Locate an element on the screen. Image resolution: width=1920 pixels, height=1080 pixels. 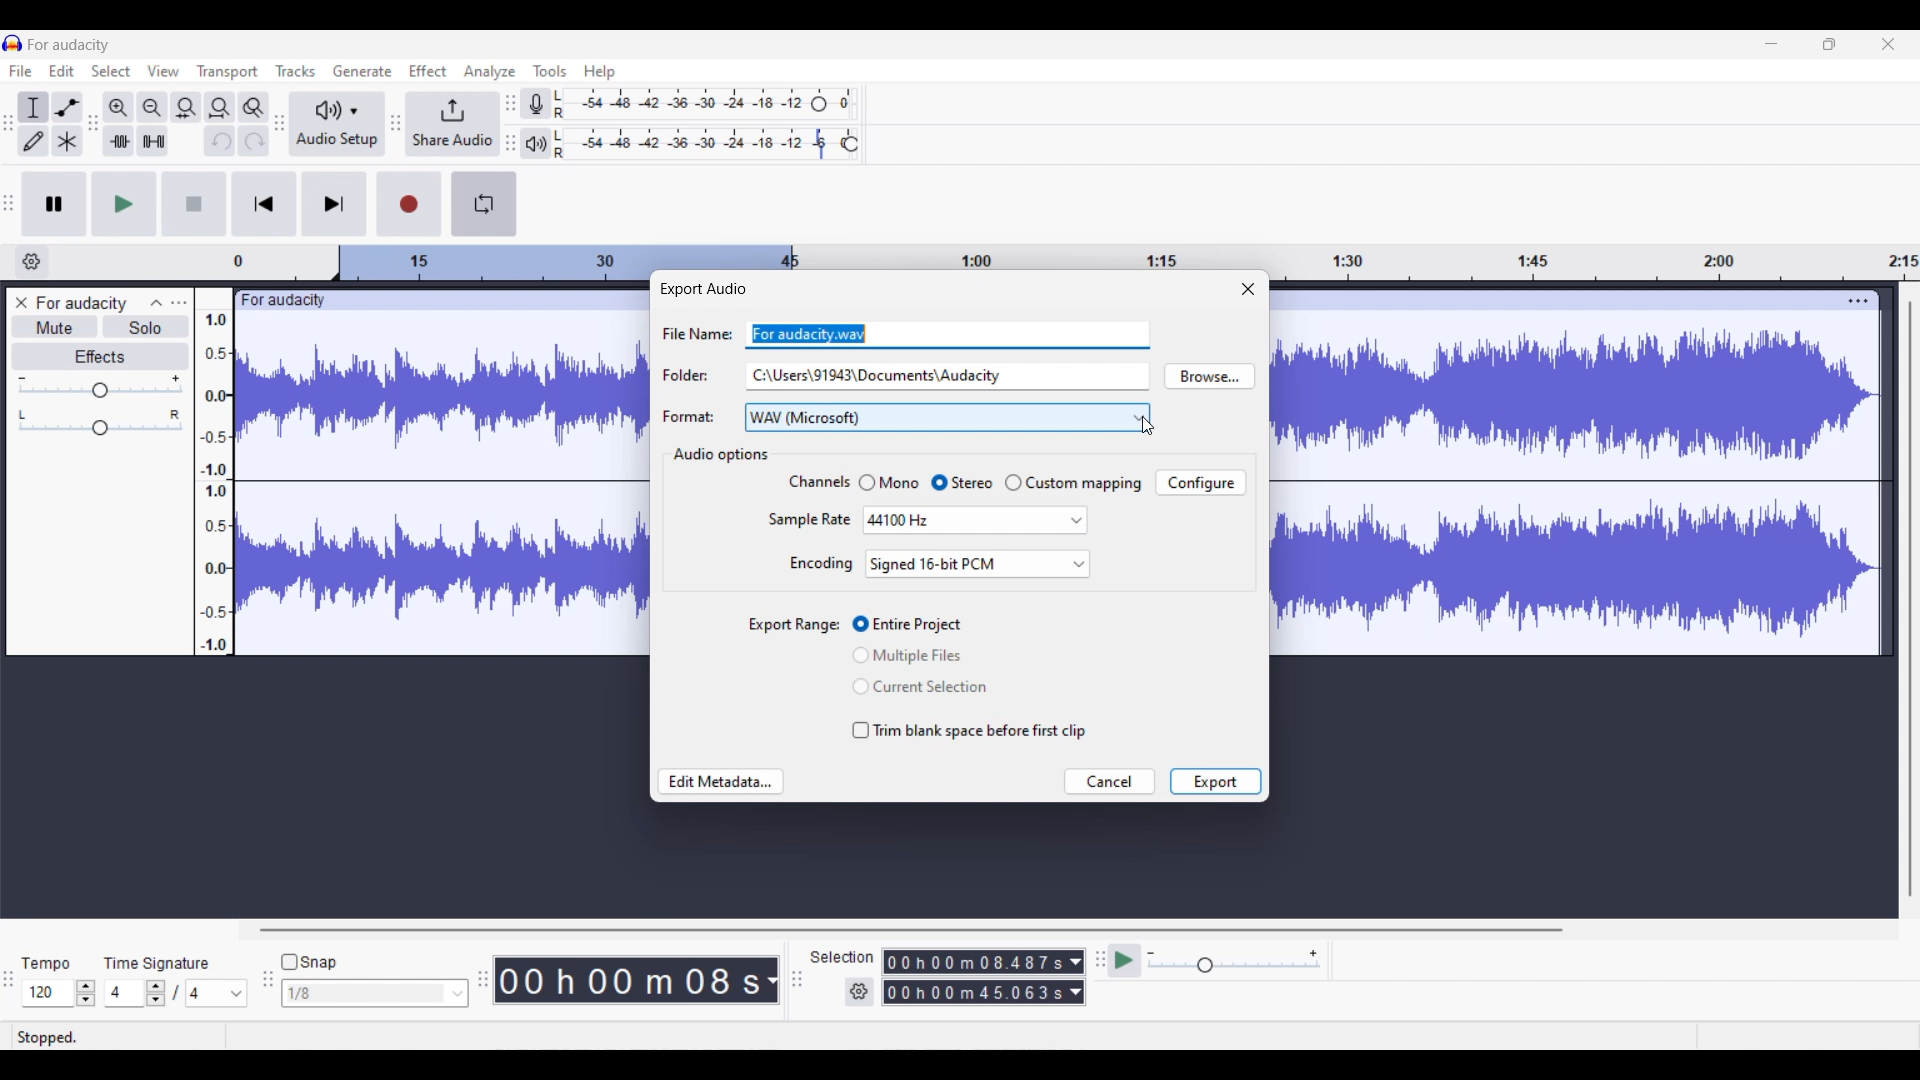
Transport menu is located at coordinates (228, 72).